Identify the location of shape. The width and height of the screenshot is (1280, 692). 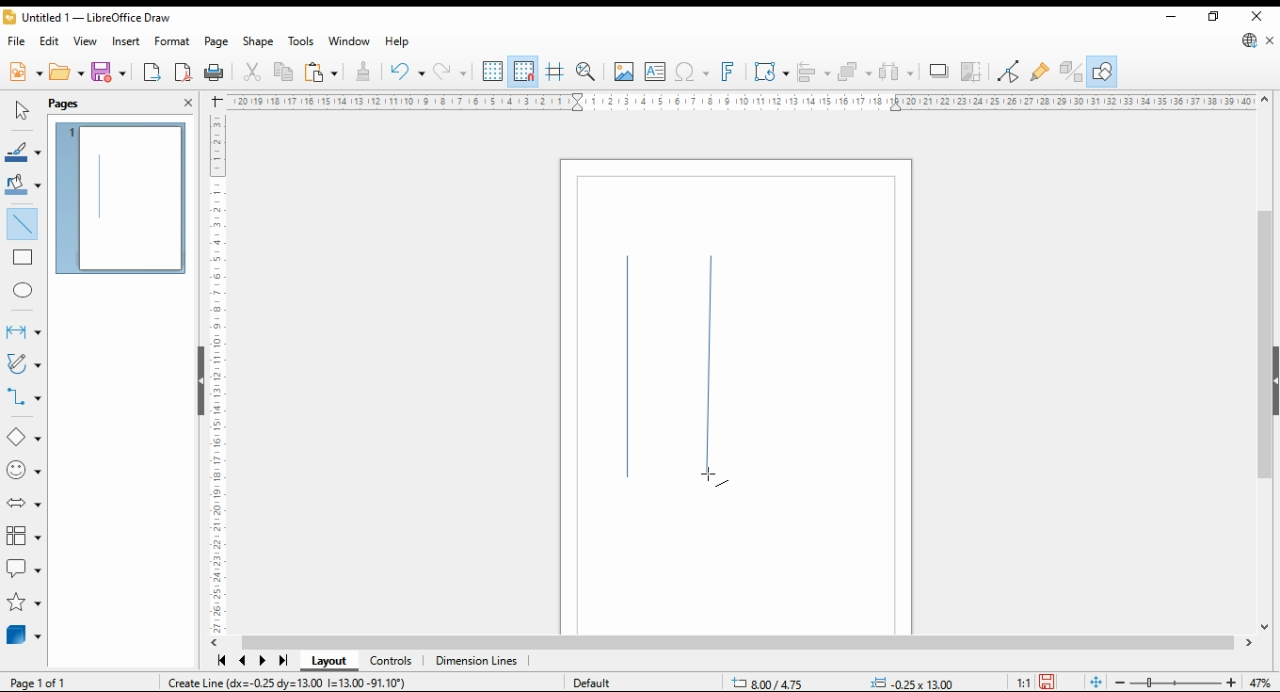
(258, 42).